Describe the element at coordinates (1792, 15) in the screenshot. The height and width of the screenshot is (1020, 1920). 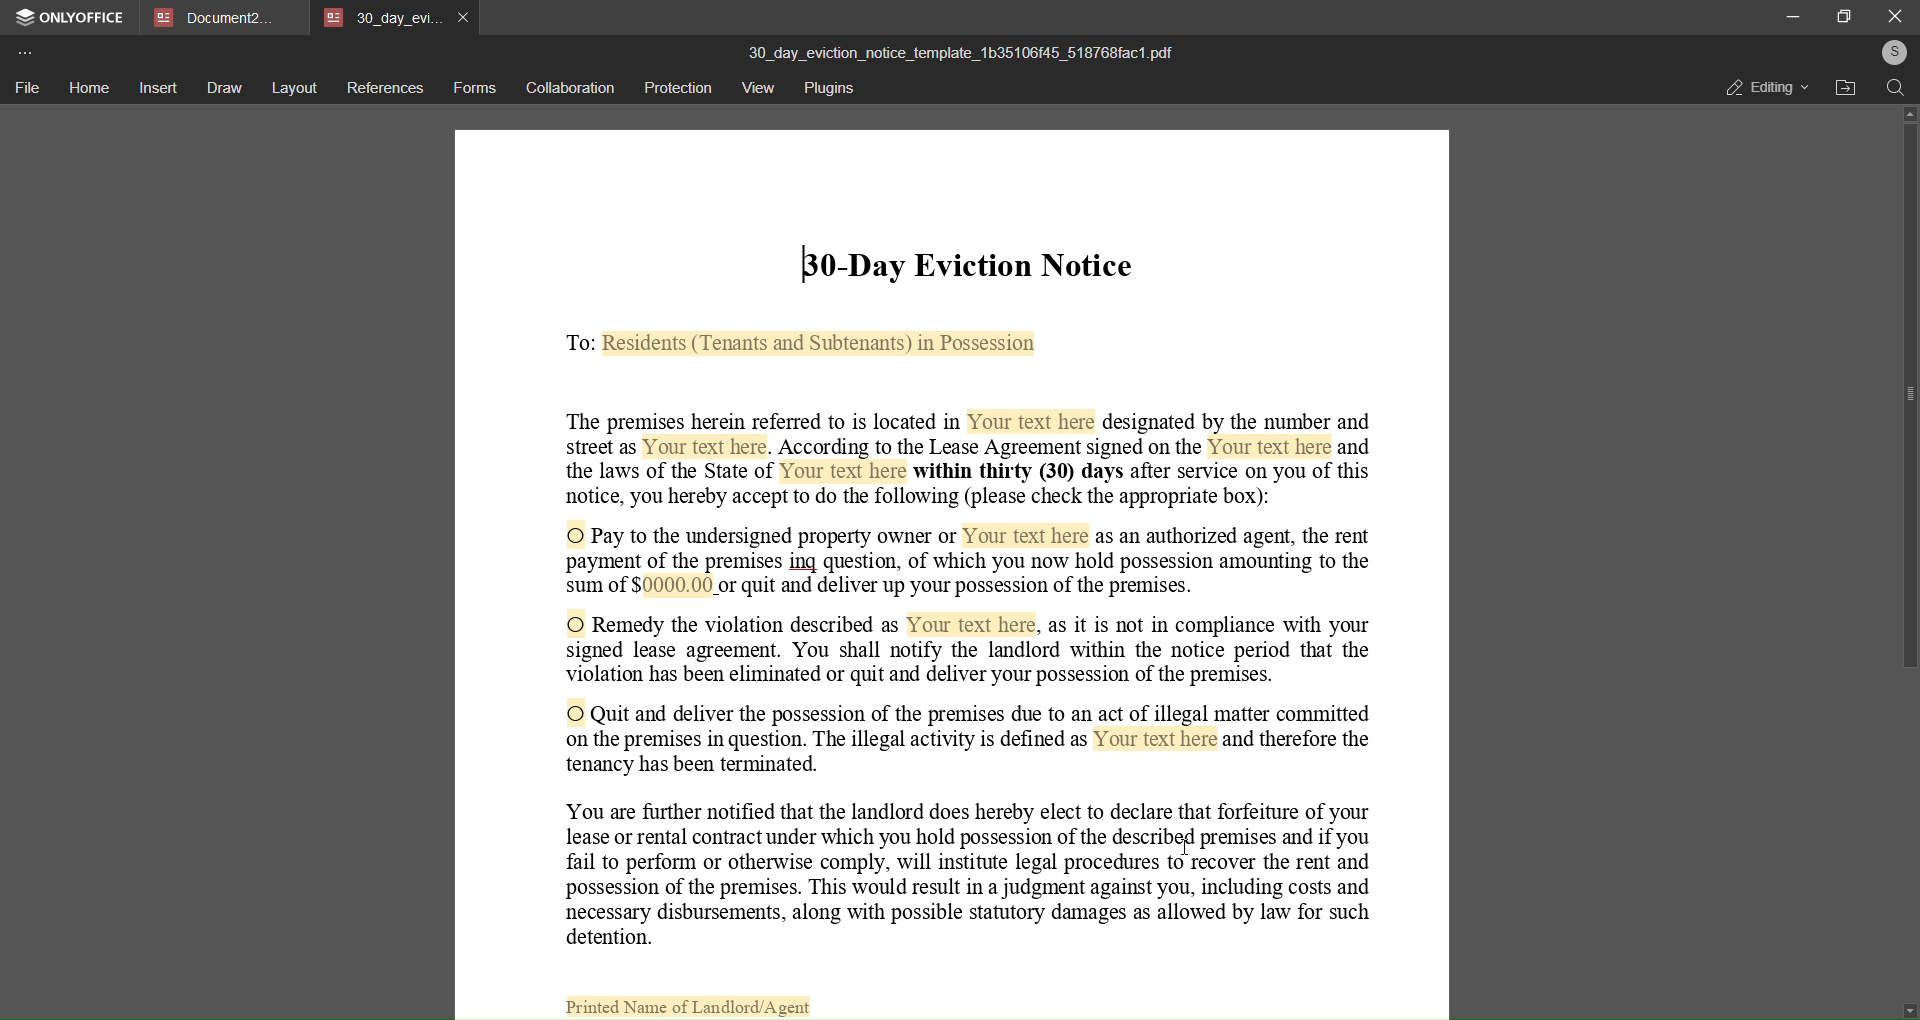
I see `minimize` at that location.